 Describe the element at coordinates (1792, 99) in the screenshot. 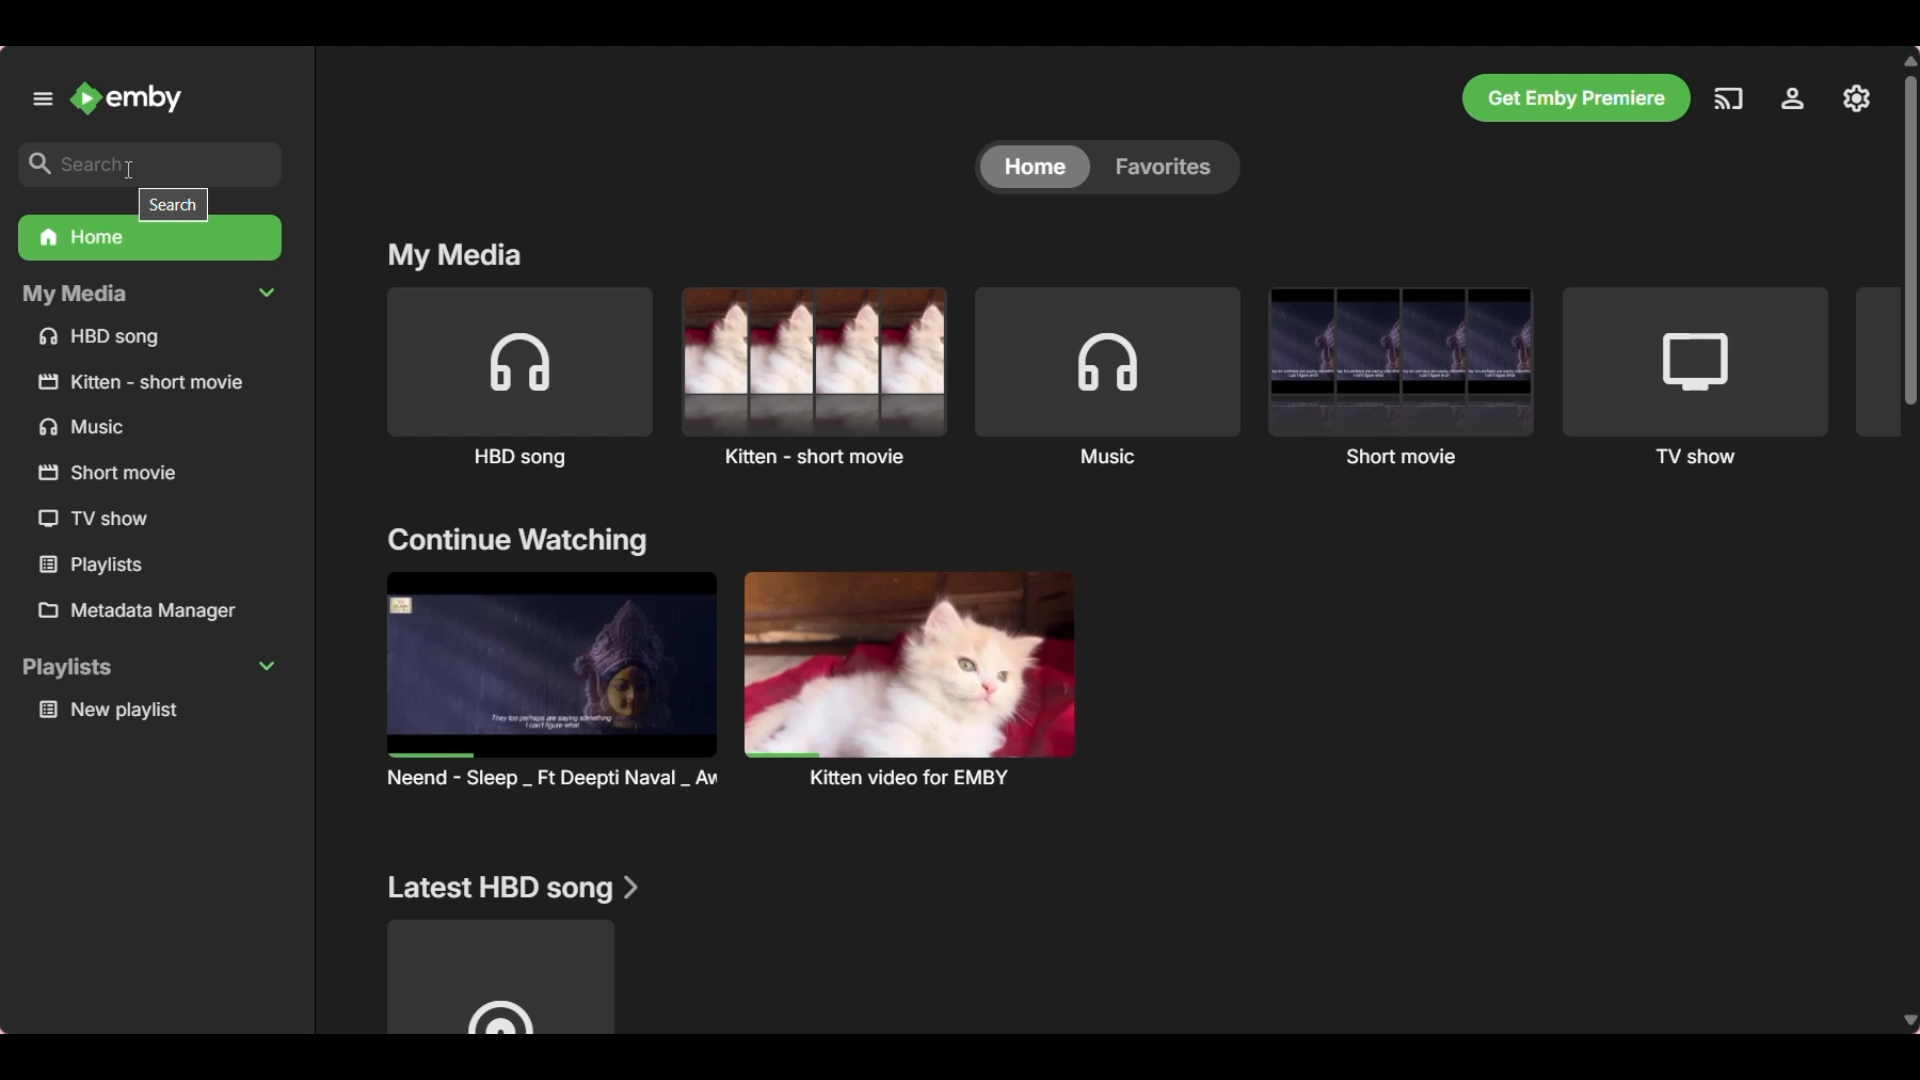

I see `Settings` at that location.